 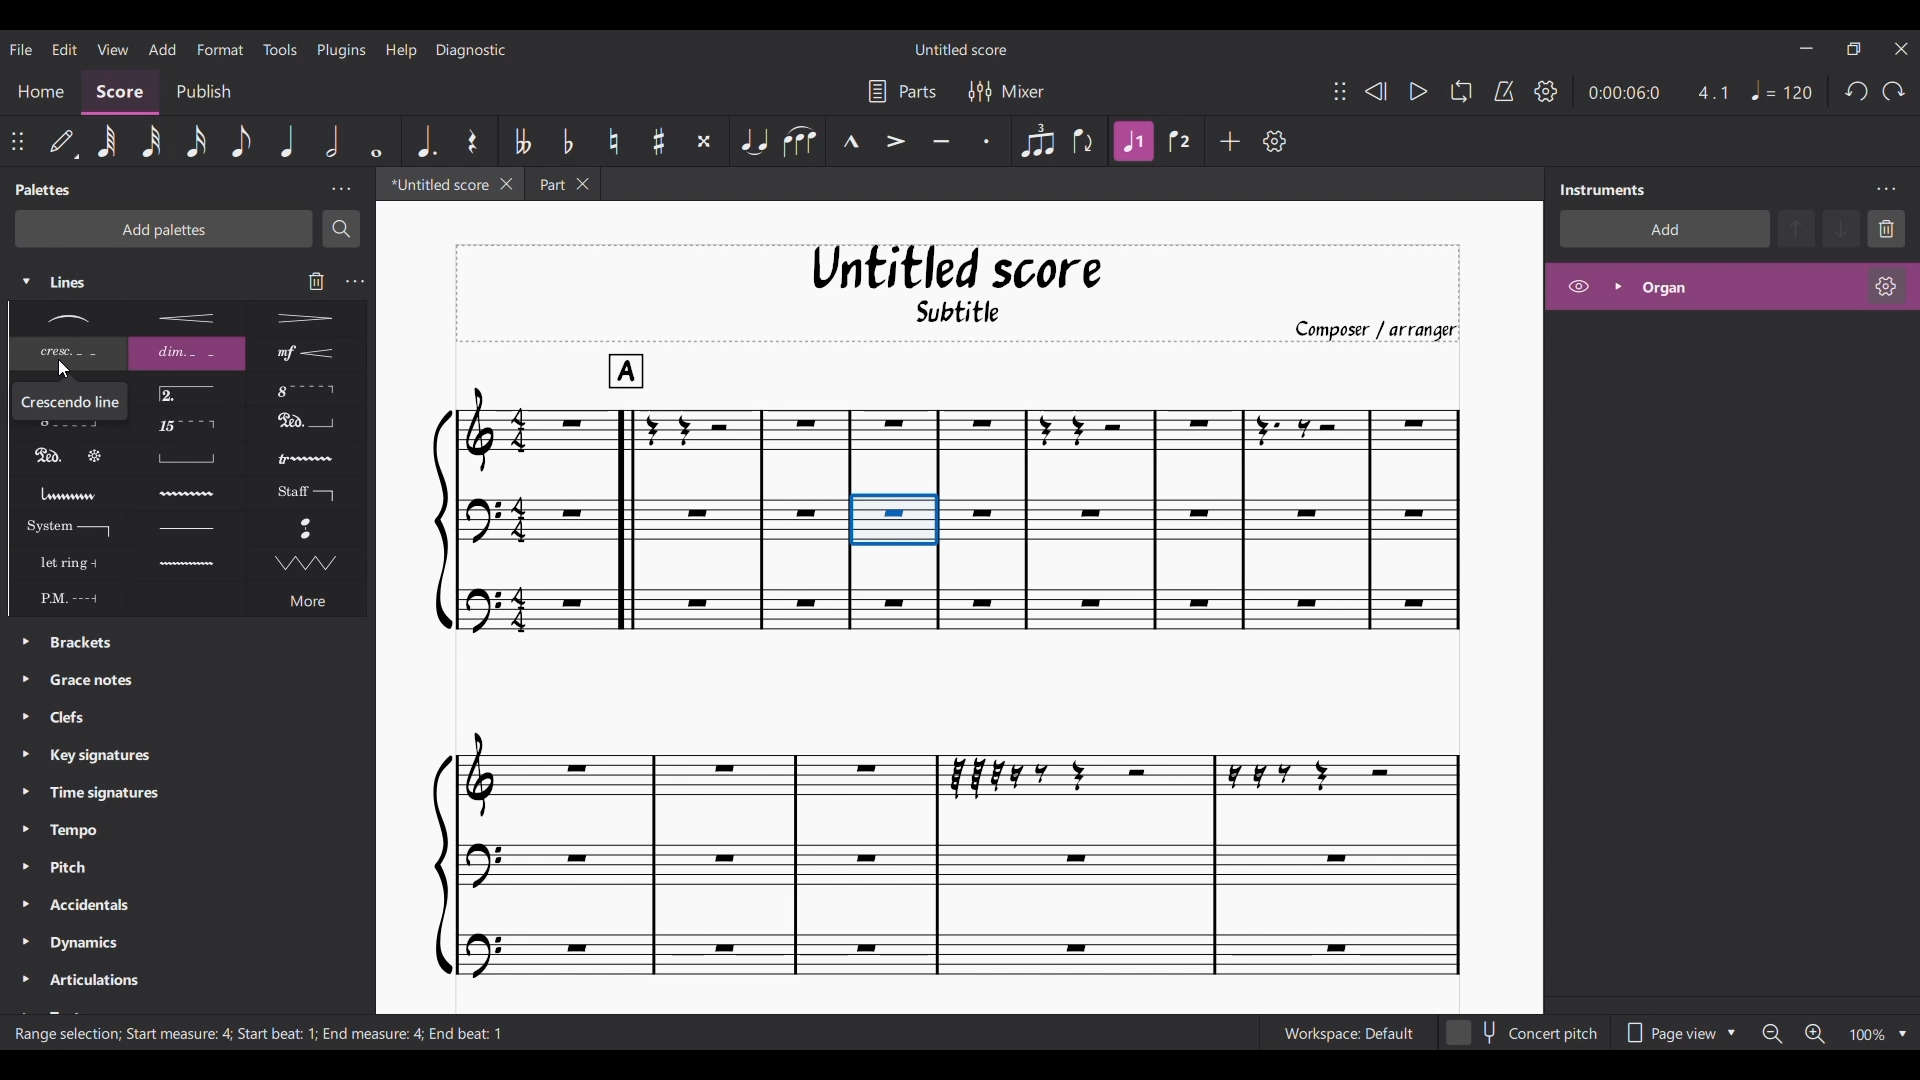 What do you see at coordinates (107, 142) in the screenshot?
I see `64th note` at bounding box center [107, 142].